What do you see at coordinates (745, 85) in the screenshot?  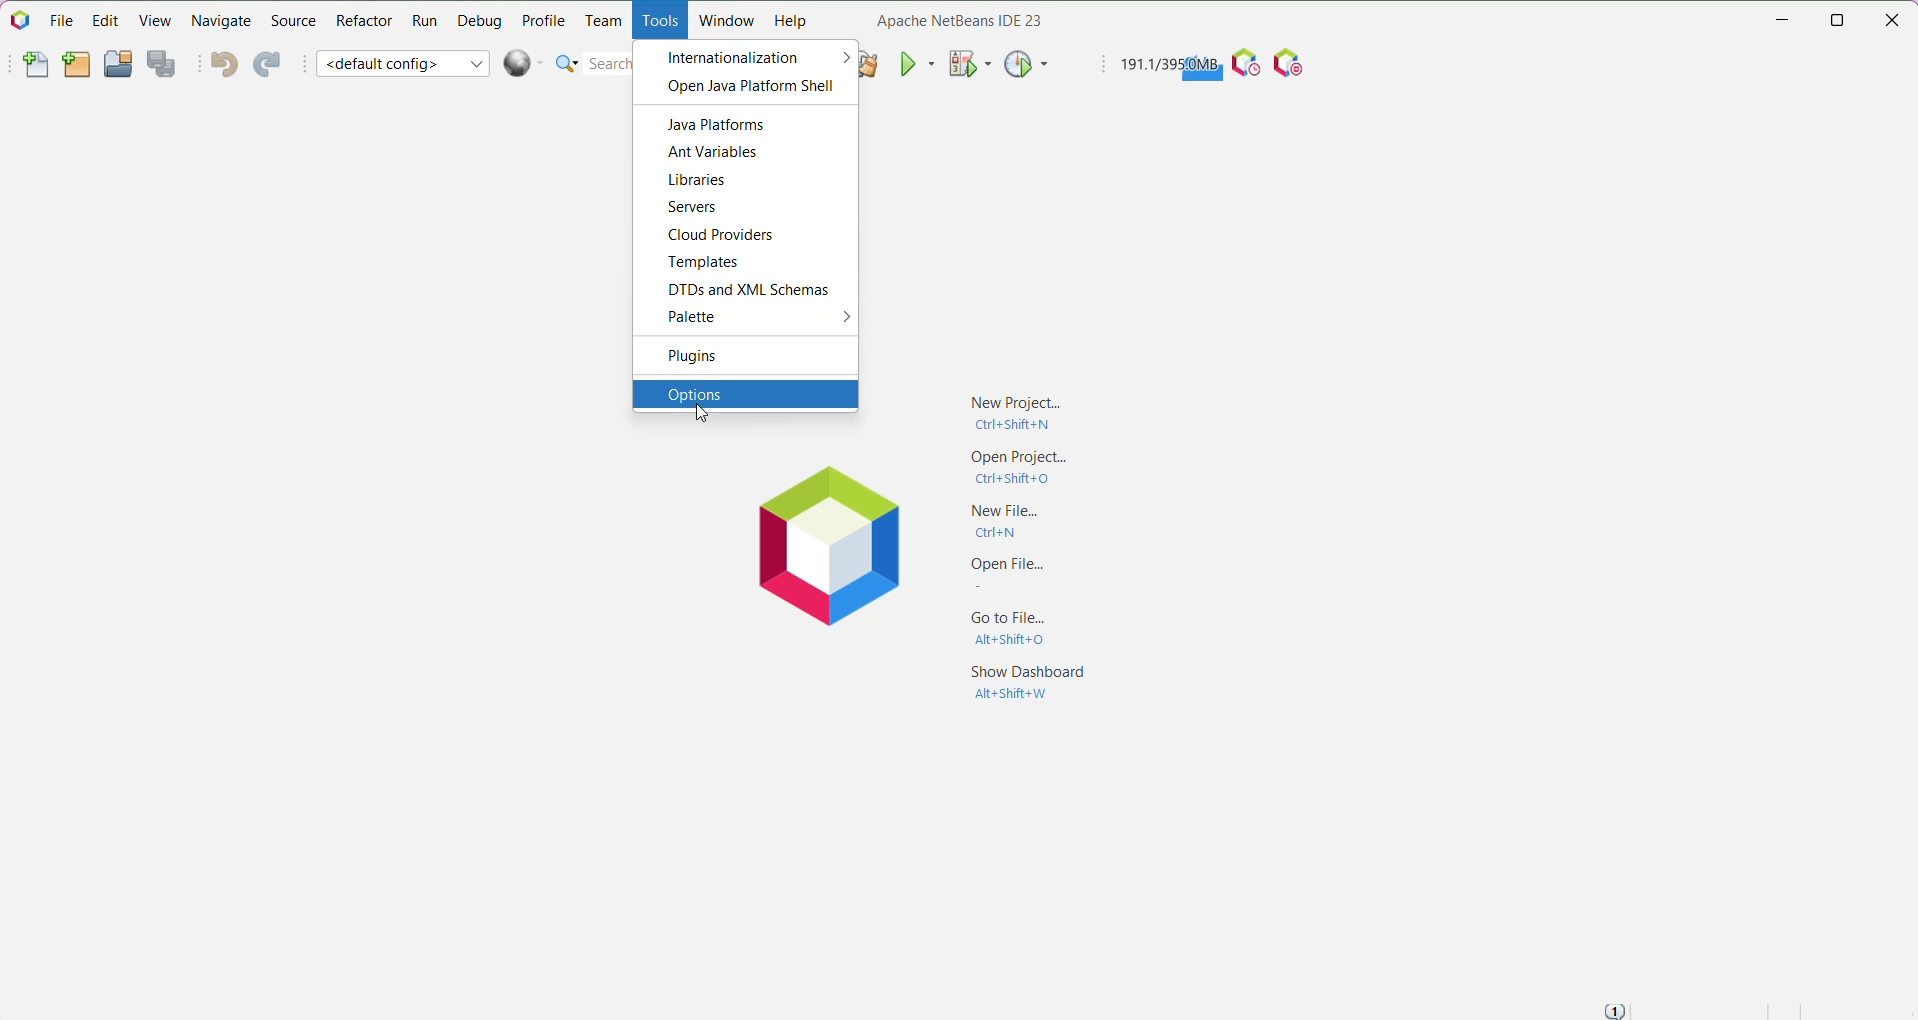 I see `Open Java Platform Shell` at bounding box center [745, 85].